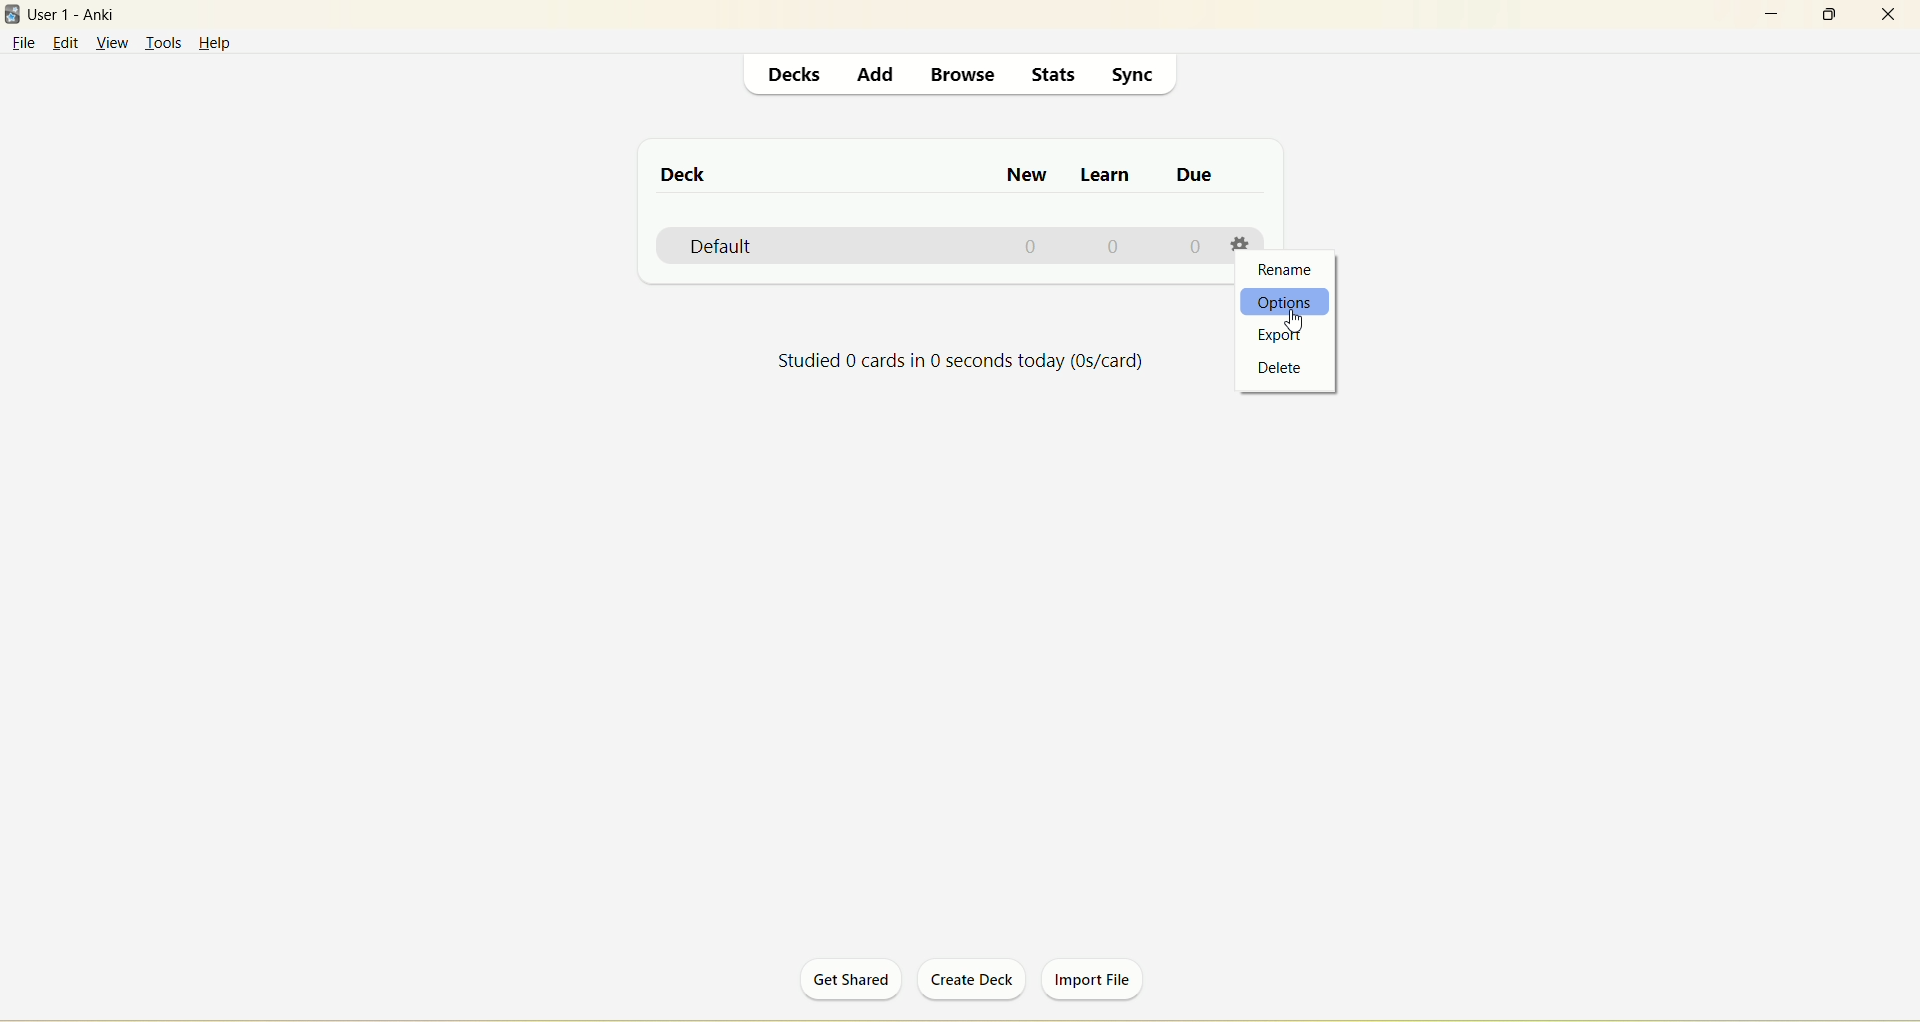 This screenshot has height=1022, width=1920. What do you see at coordinates (1192, 174) in the screenshot?
I see `due` at bounding box center [1192, 174].